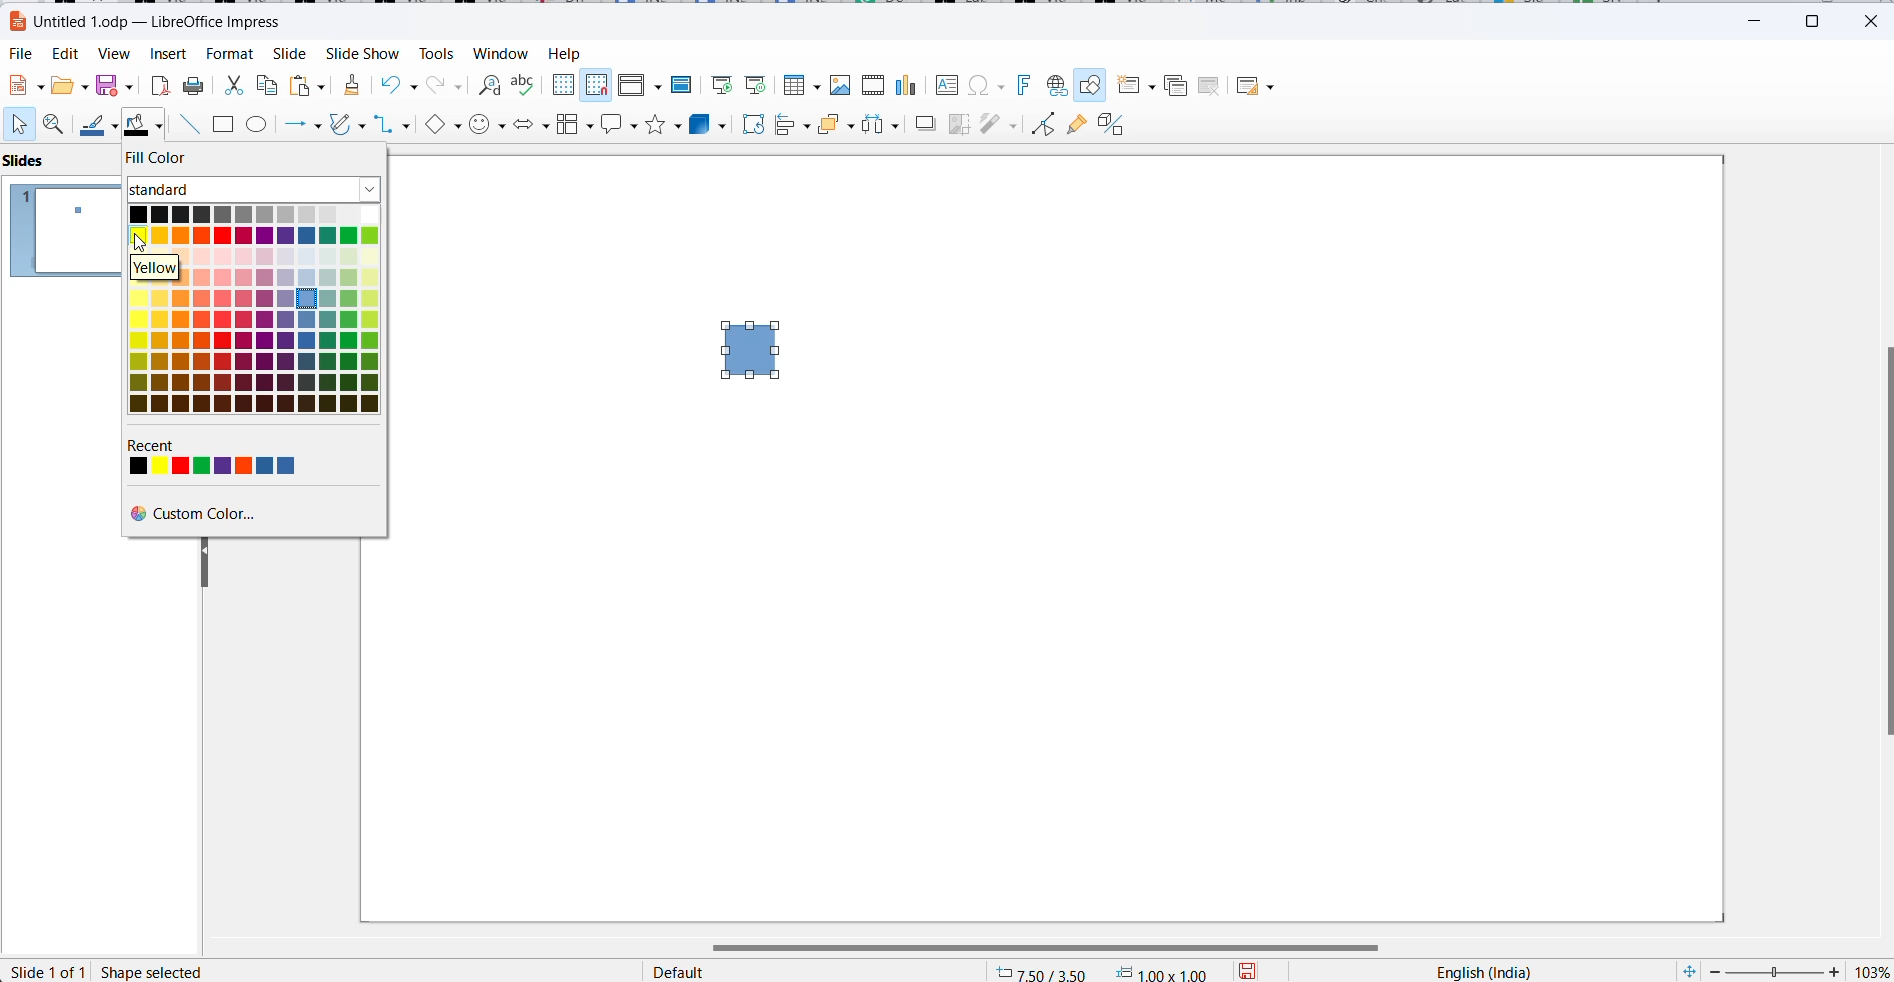  I want to click on line, so click(98, 128).